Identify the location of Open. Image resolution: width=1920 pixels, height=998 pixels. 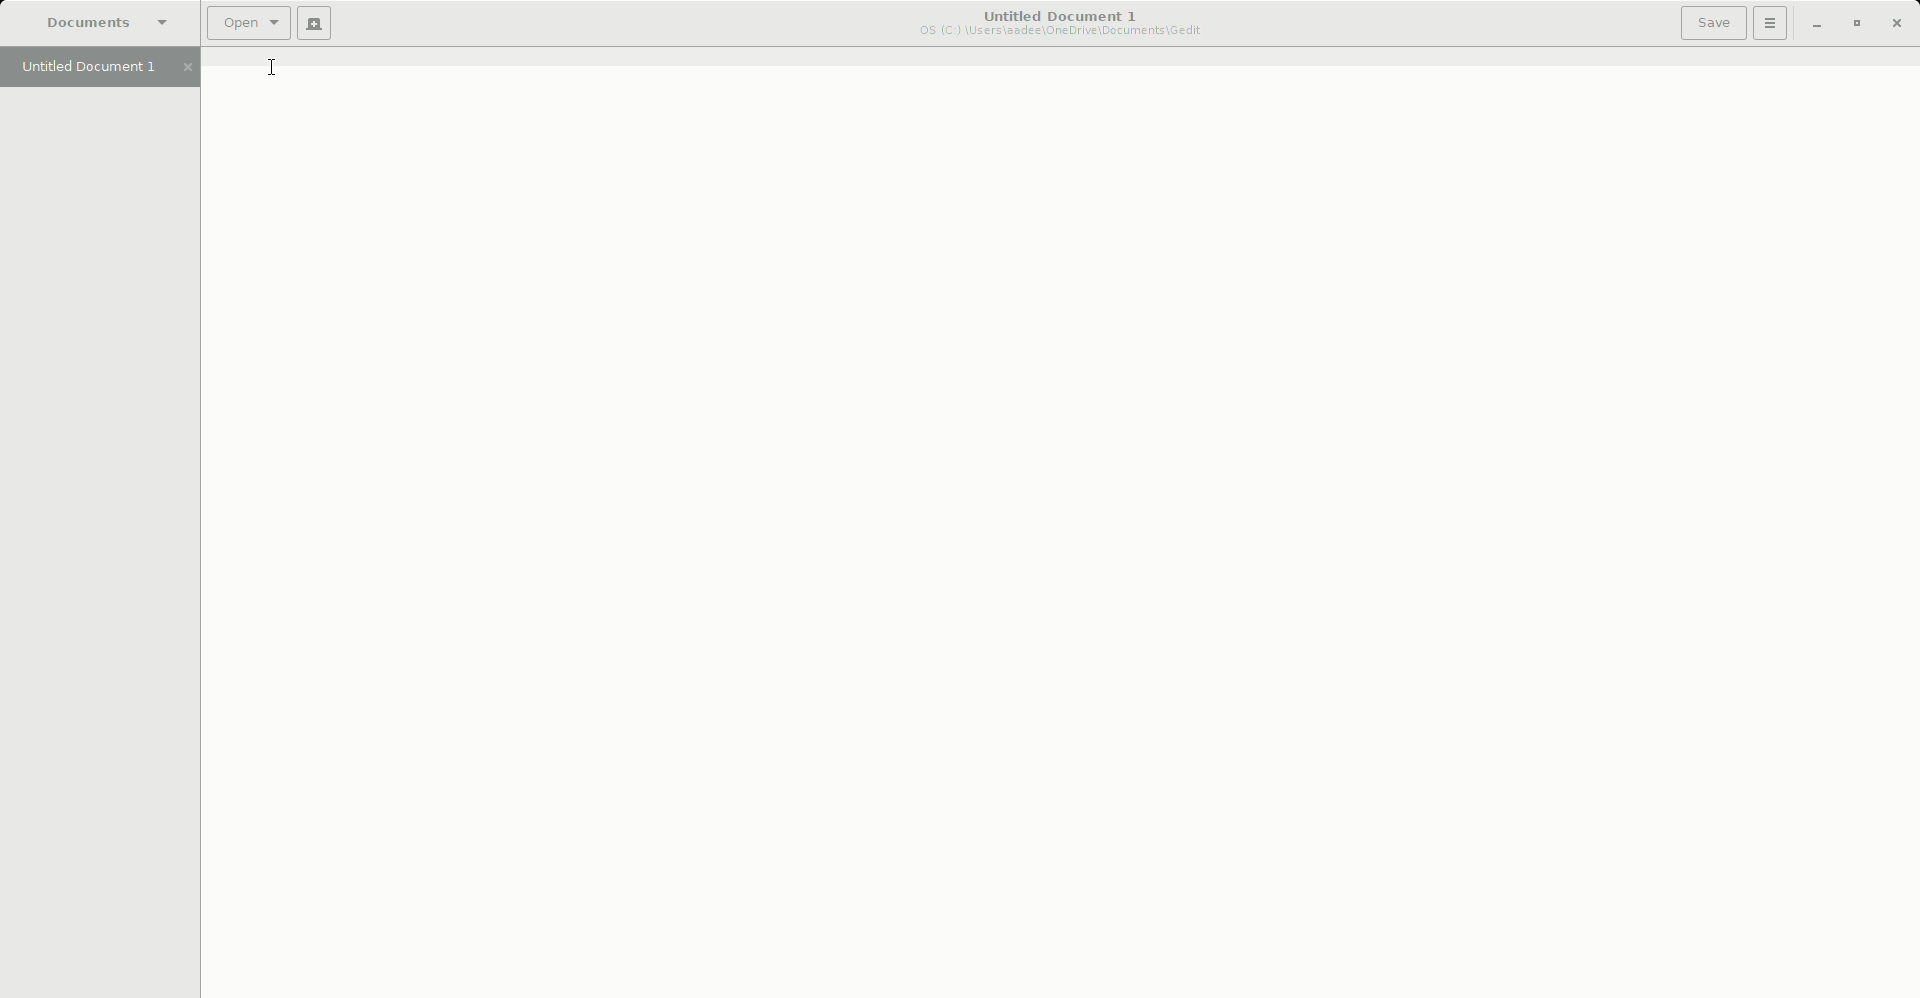
(248, 23).